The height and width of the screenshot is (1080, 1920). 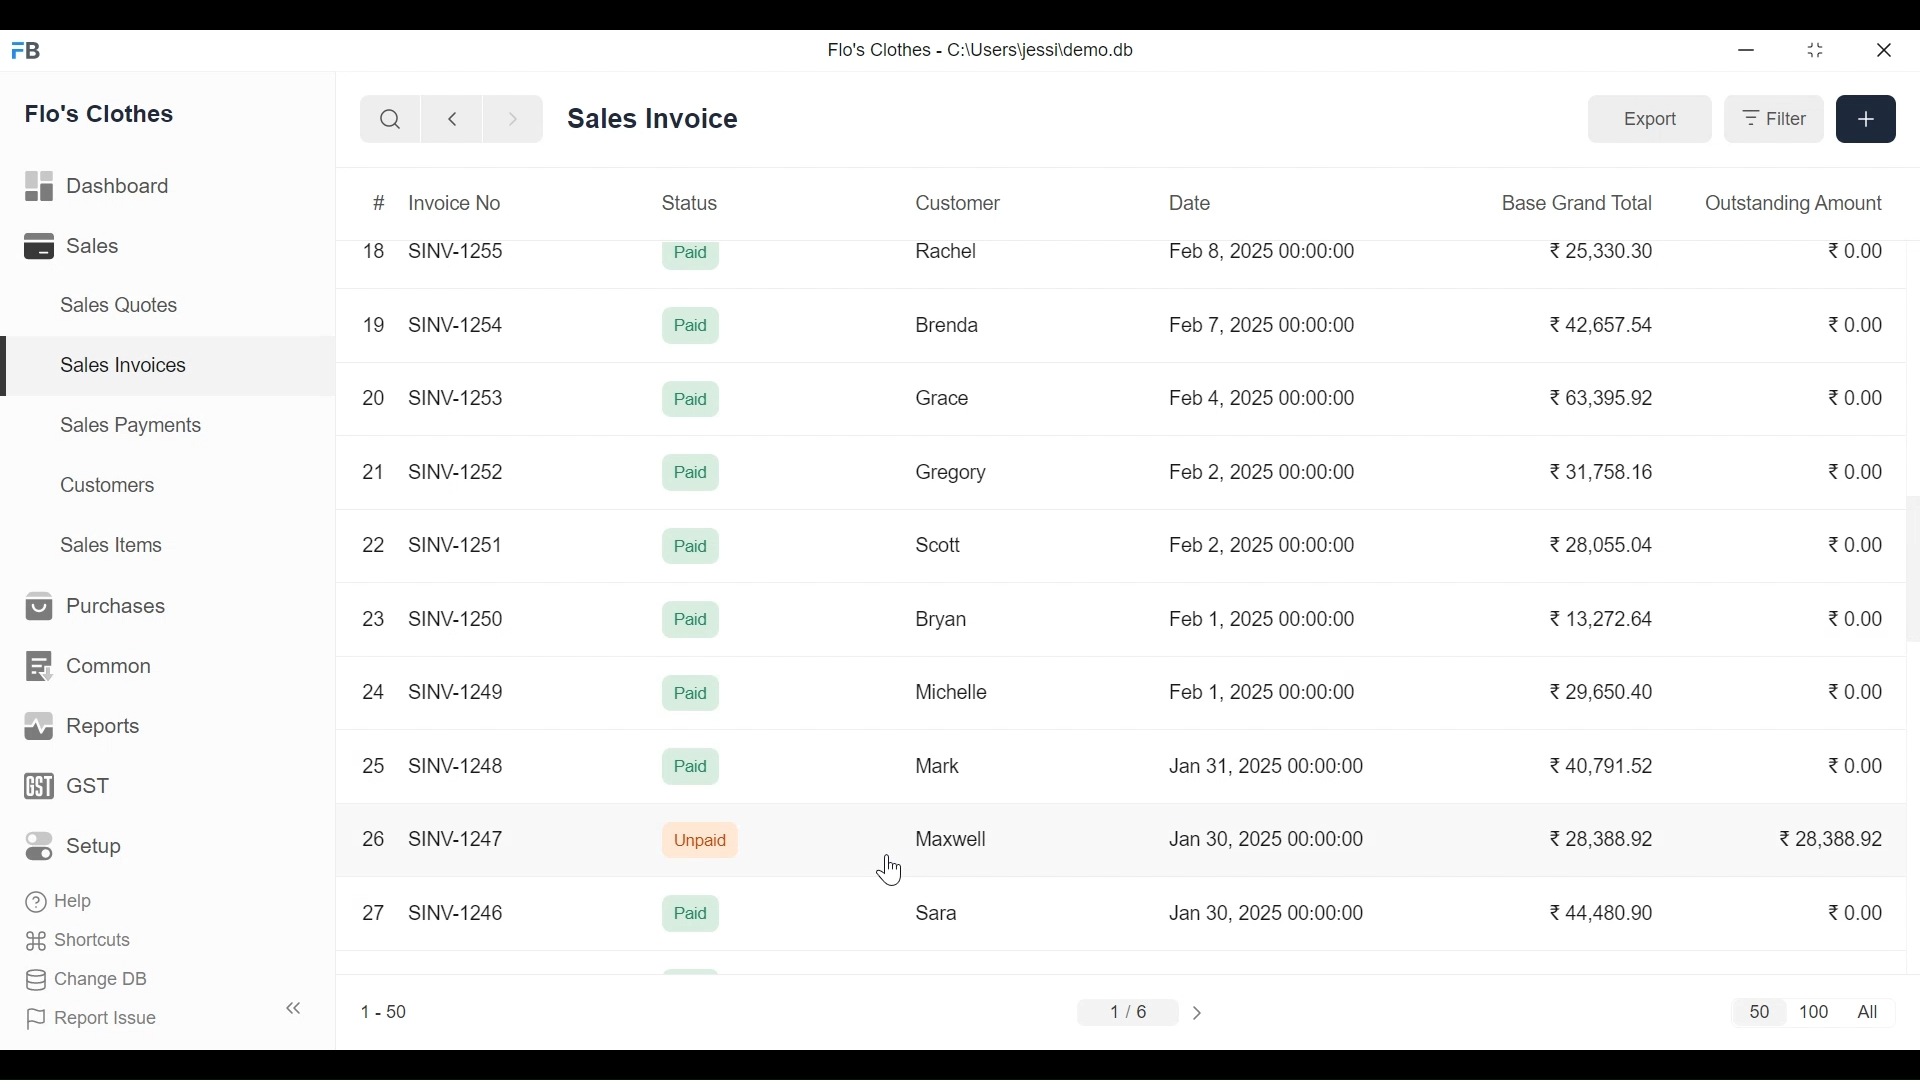 I want to click on 0.00, so click(x=1858, y=910).